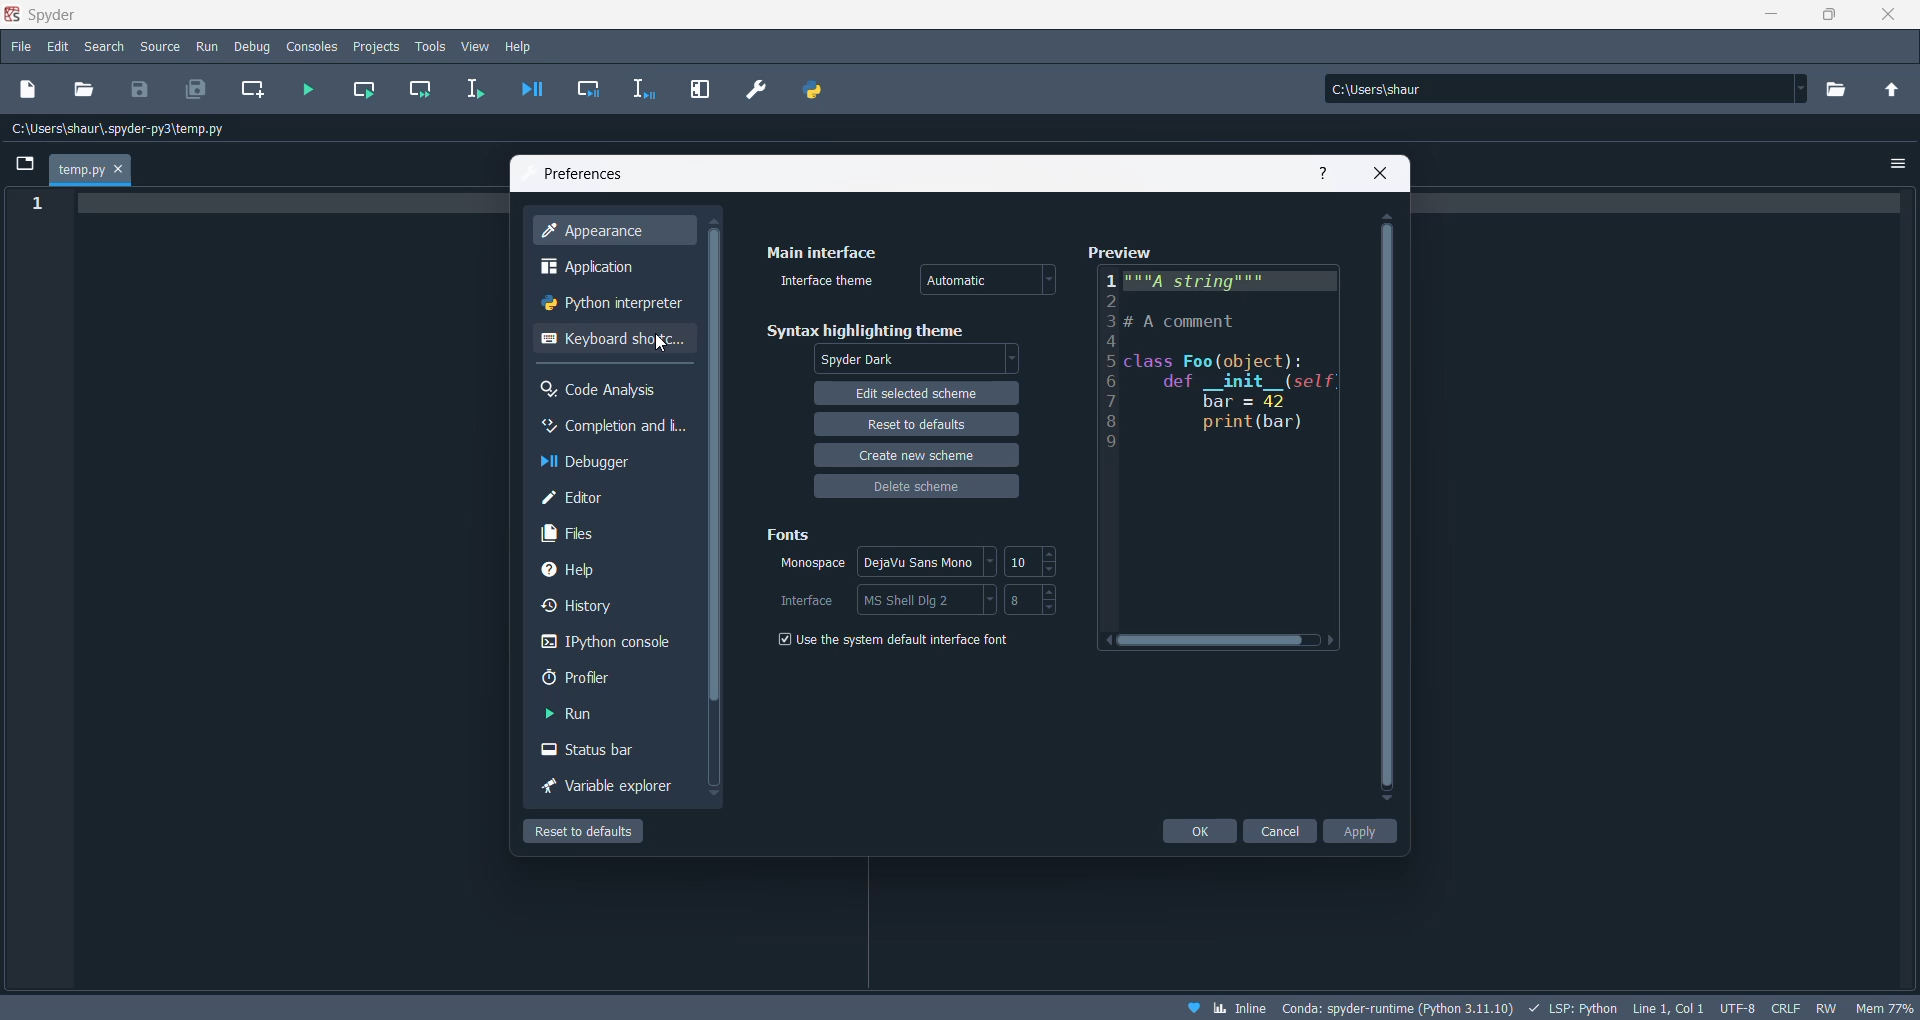 The height and width of the screenshot is (1020, 1920). I want to click on close, so click(1381, 173).